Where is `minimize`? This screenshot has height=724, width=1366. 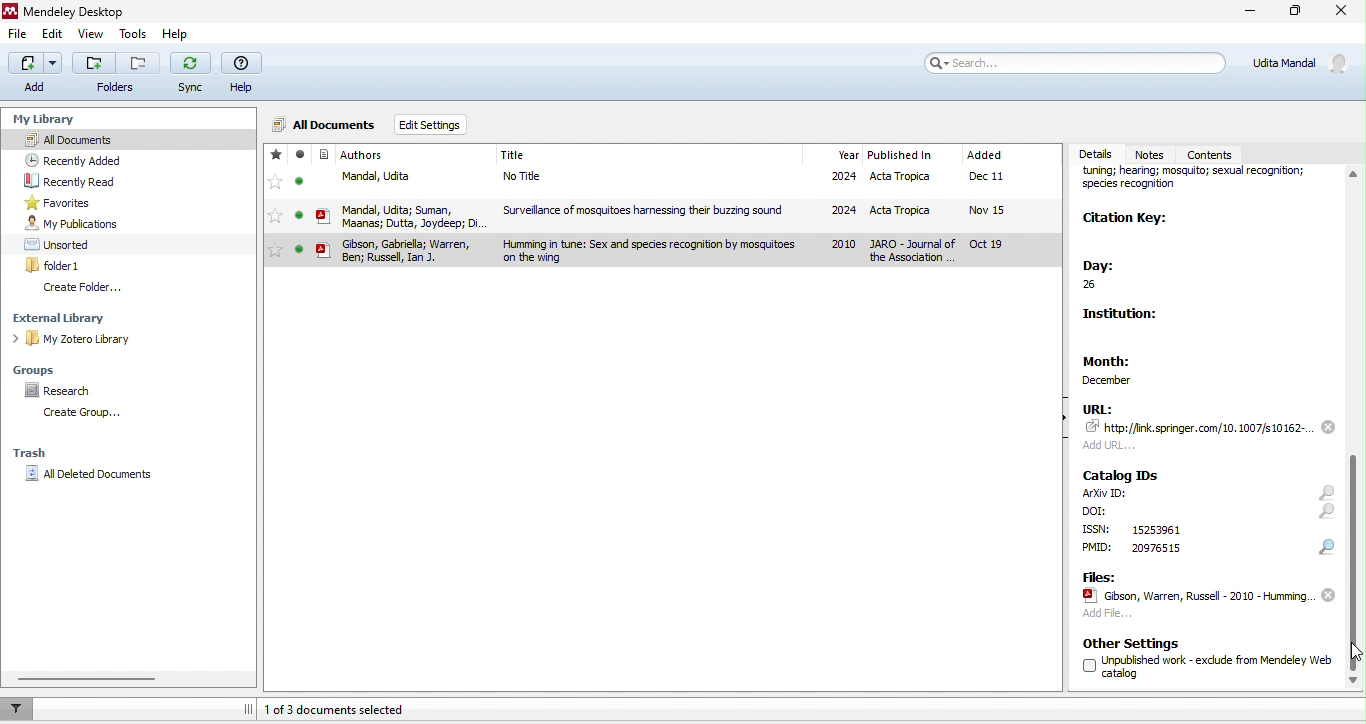
minimize is located at coordinates (1247, 13).